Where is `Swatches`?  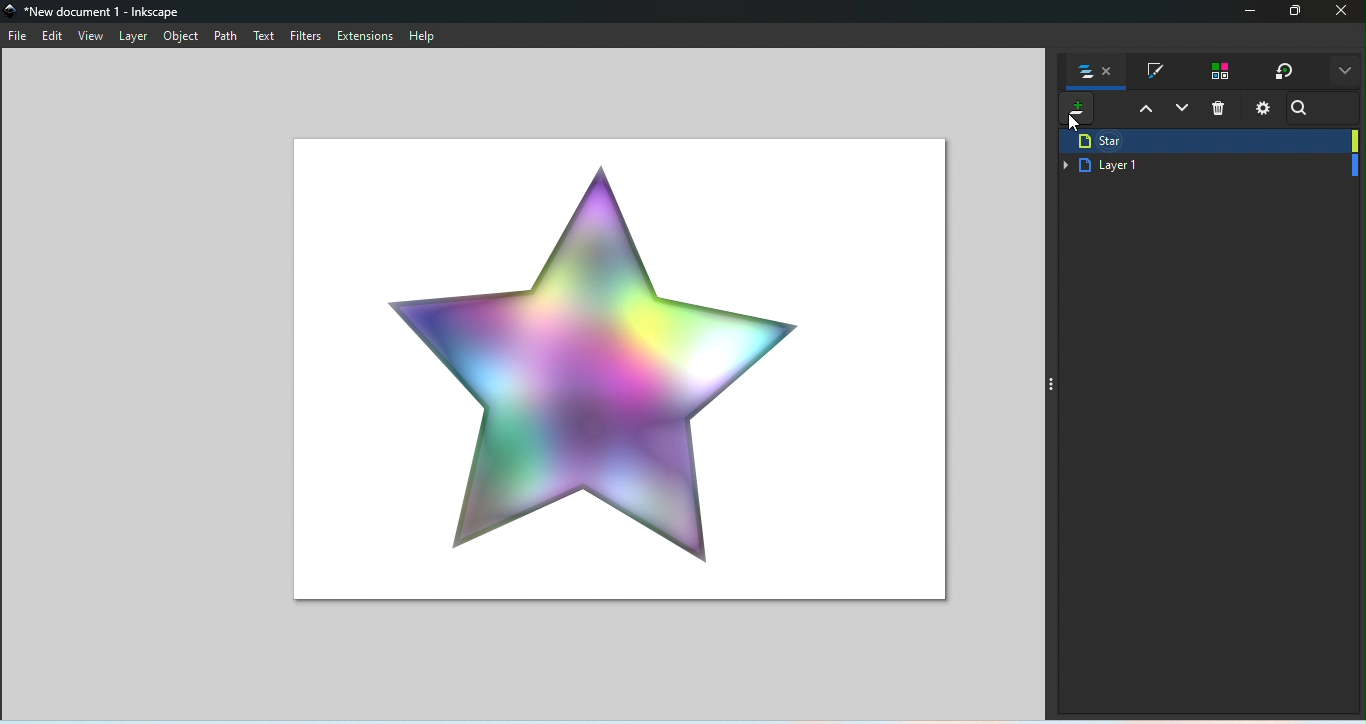
Swatches is located at coordinates (1217, 72).